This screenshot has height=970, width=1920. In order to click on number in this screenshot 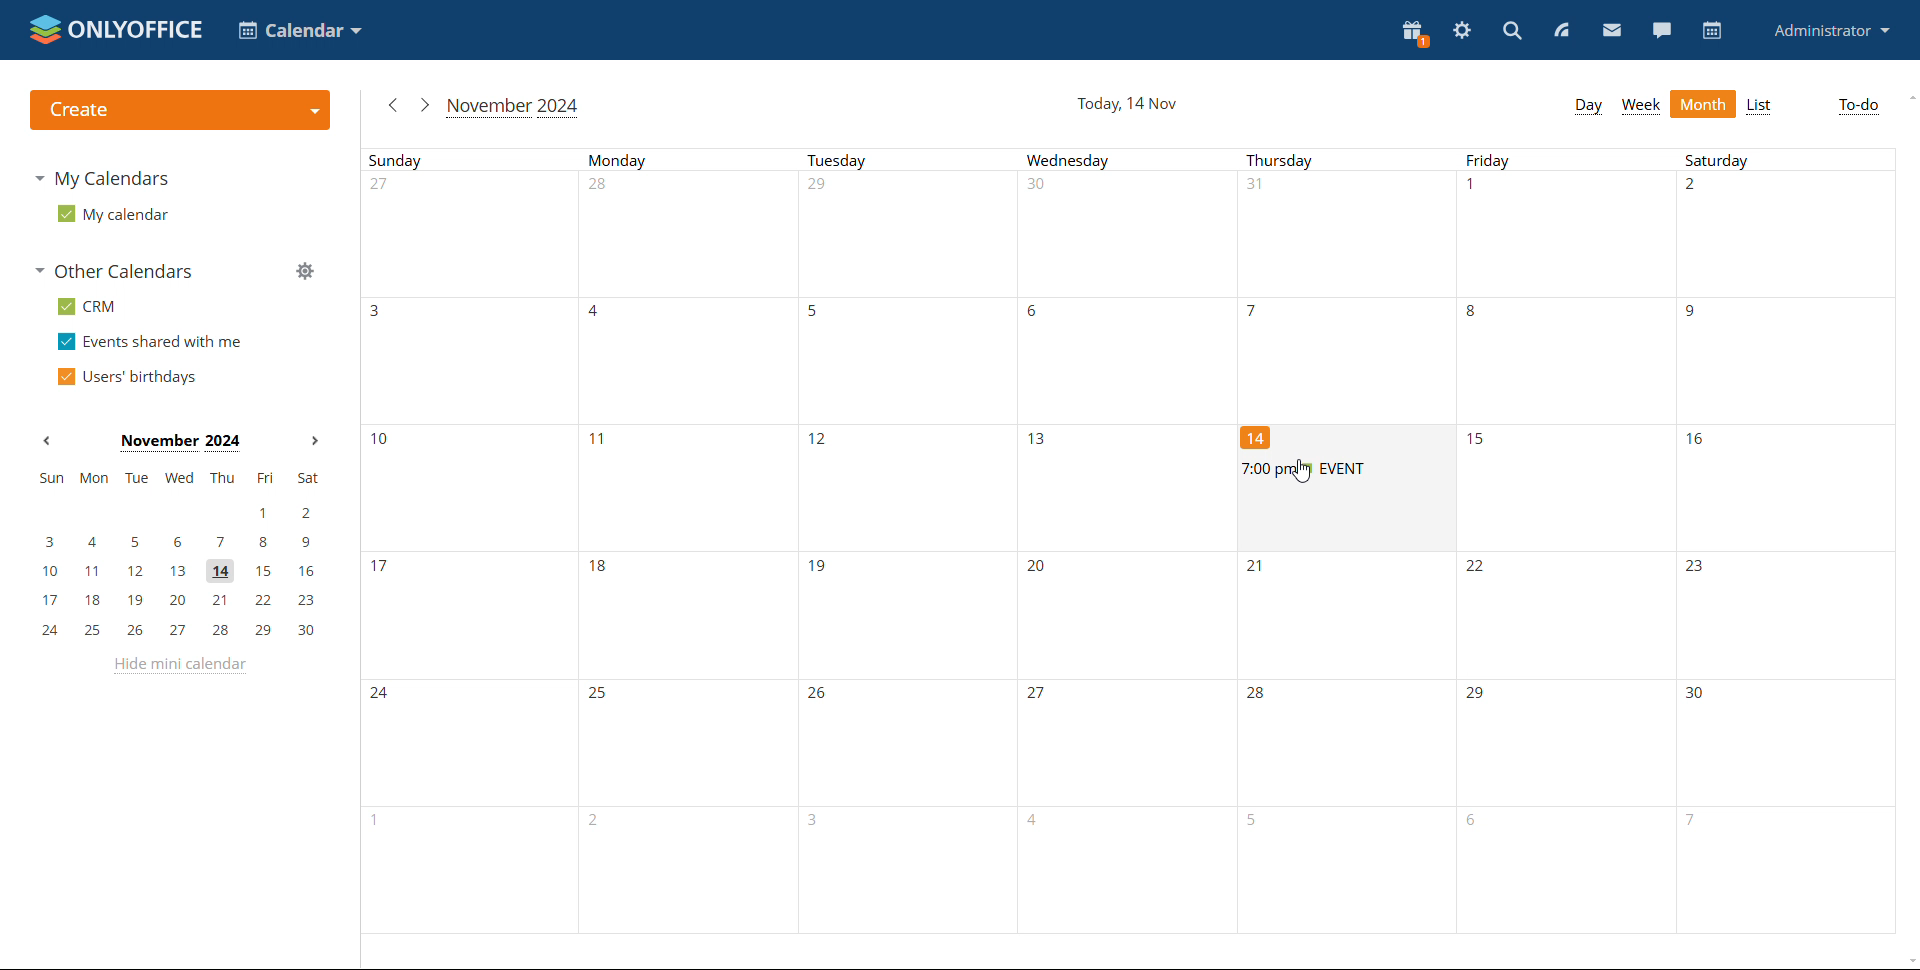, I will do `click(1698, 313)`.